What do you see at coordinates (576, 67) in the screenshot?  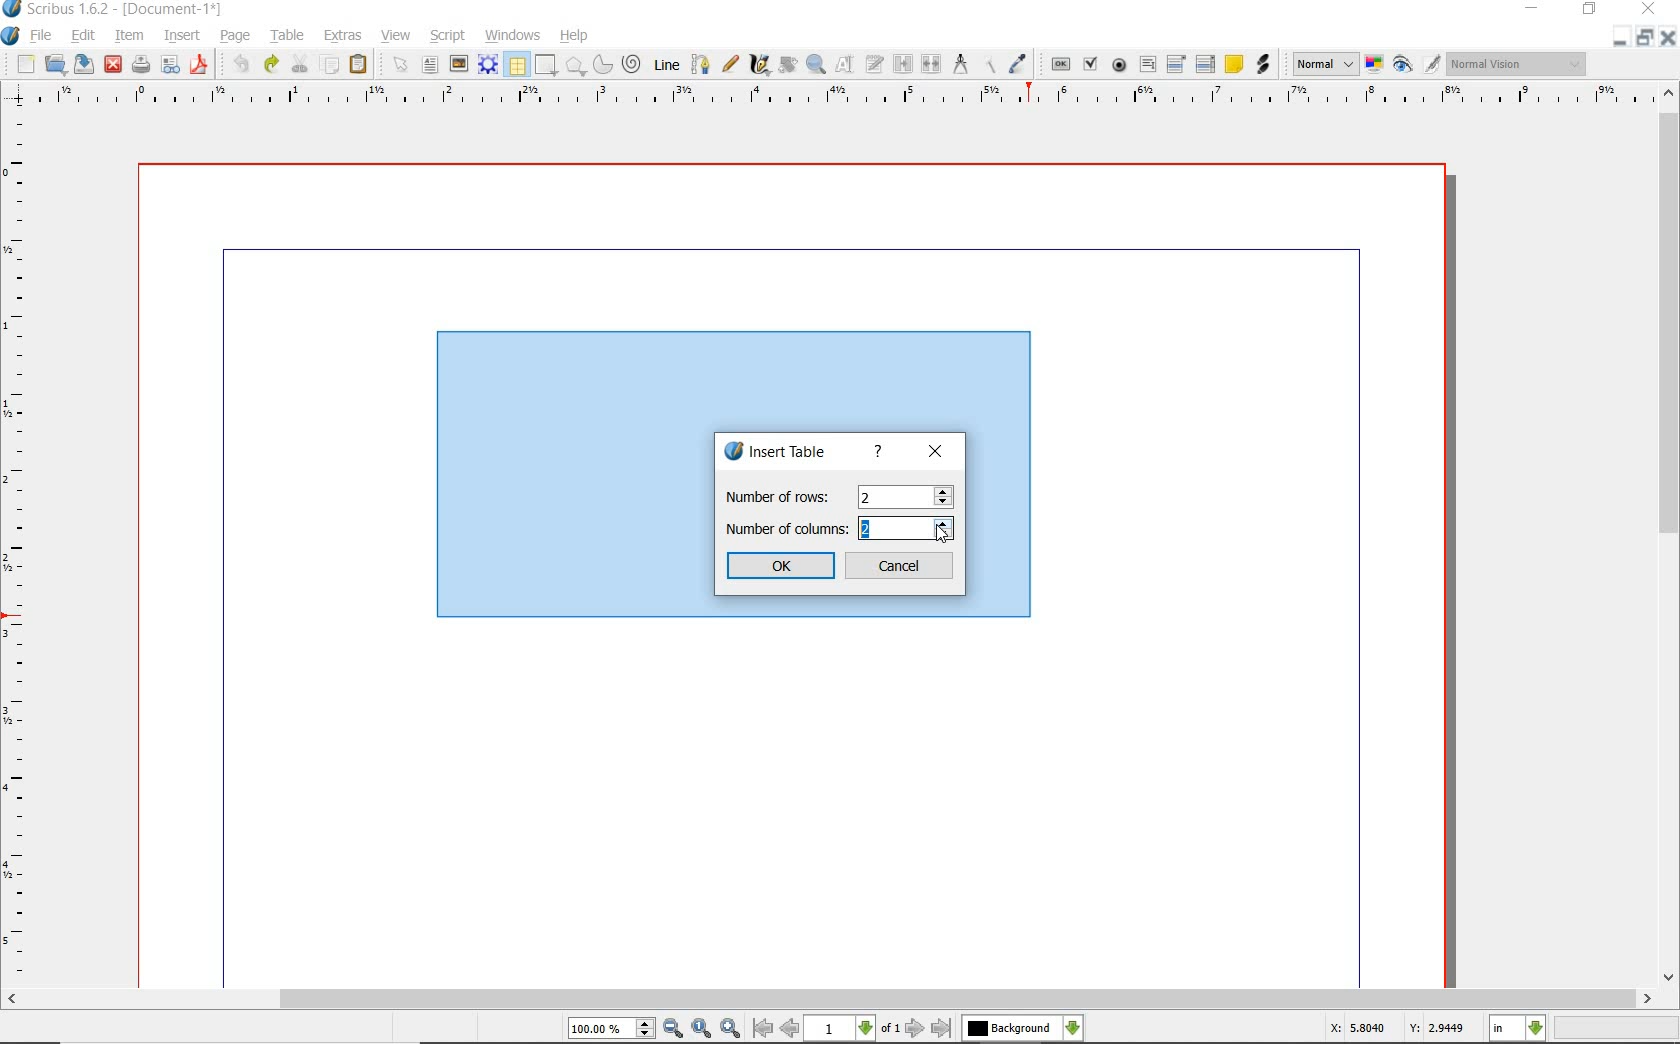 I see `shape` at bounding box center [576, 67].